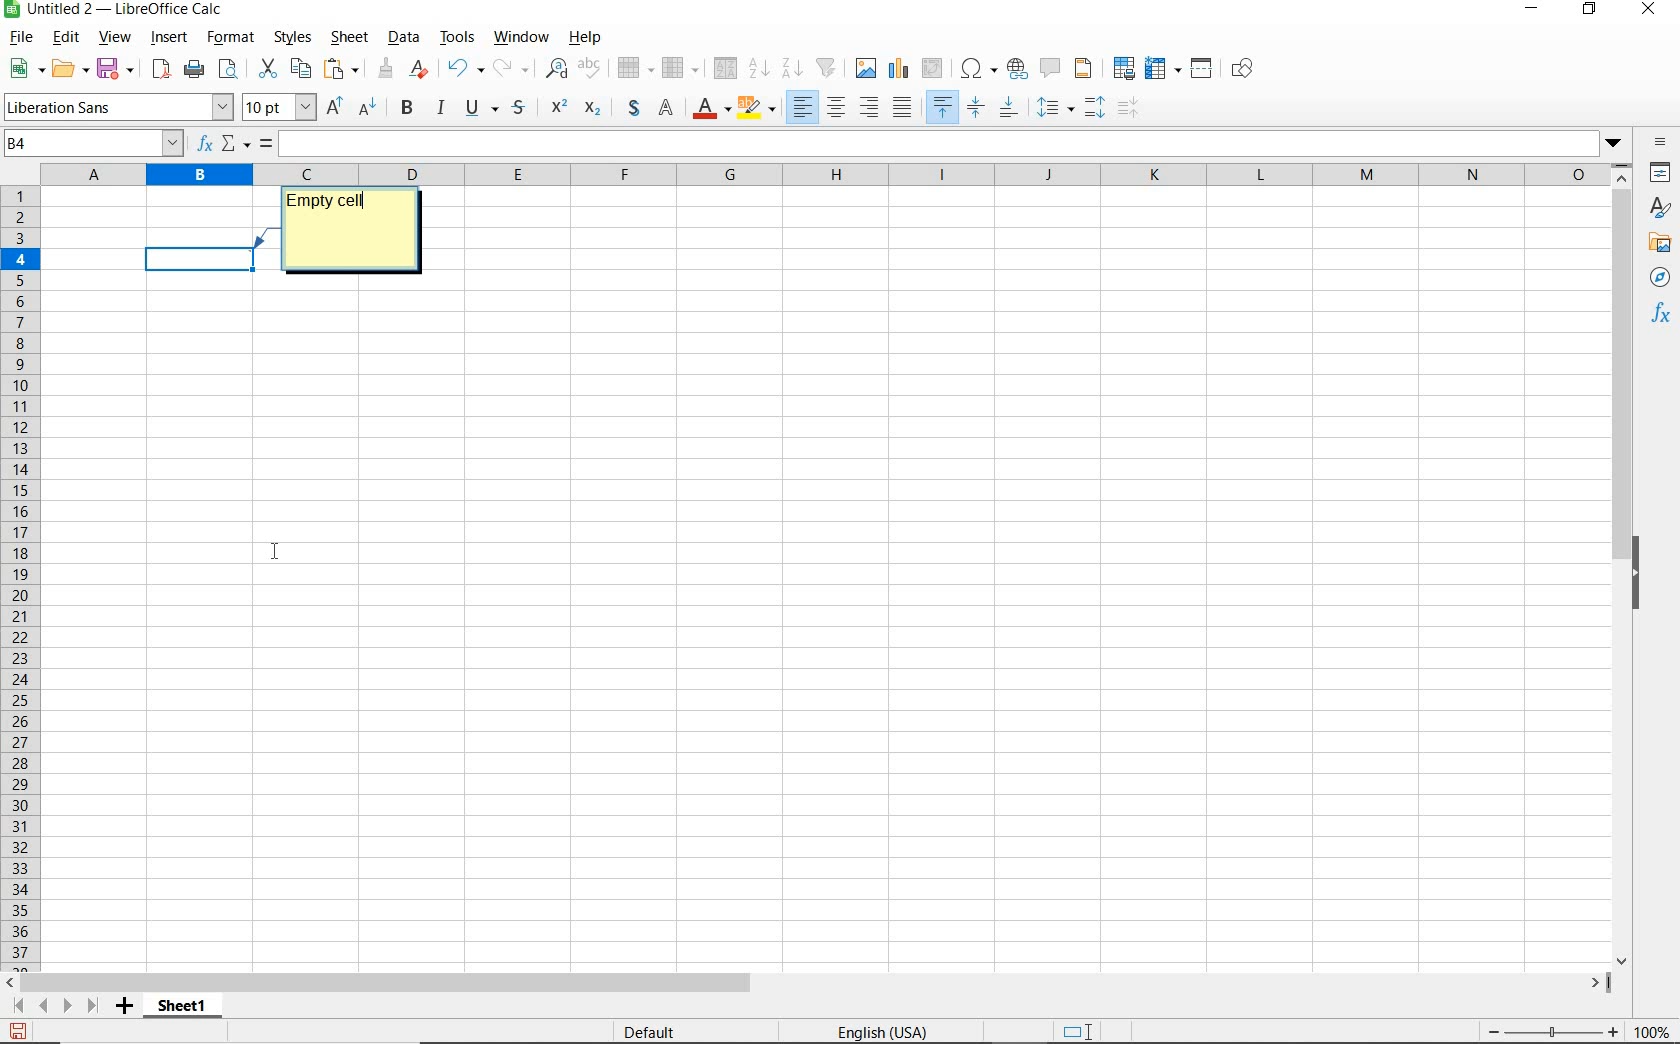 Image resolution: width=1680 pixels, height=1044 pixels. Describe the element at coordinates (1661, 241) in the screenshot. I see `gallery` at that location.